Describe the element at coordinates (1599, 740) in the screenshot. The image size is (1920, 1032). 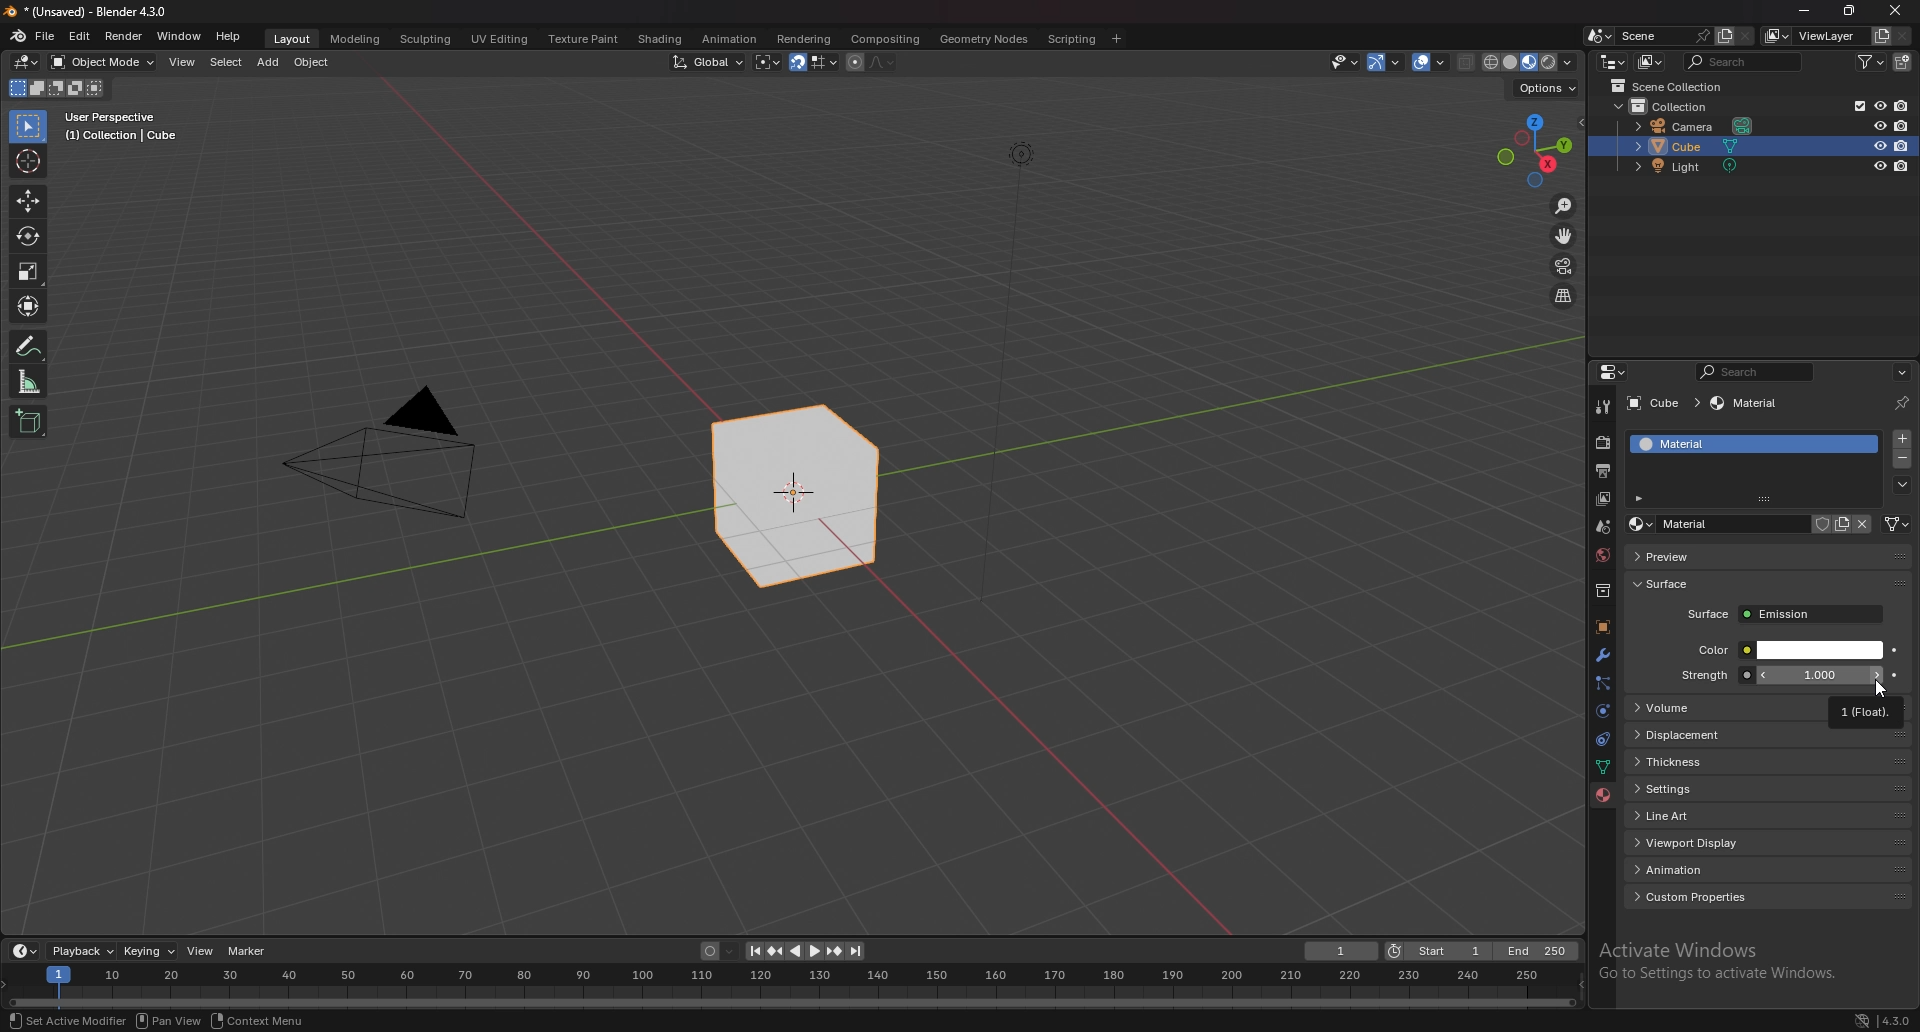
I see `constraints` at that location.